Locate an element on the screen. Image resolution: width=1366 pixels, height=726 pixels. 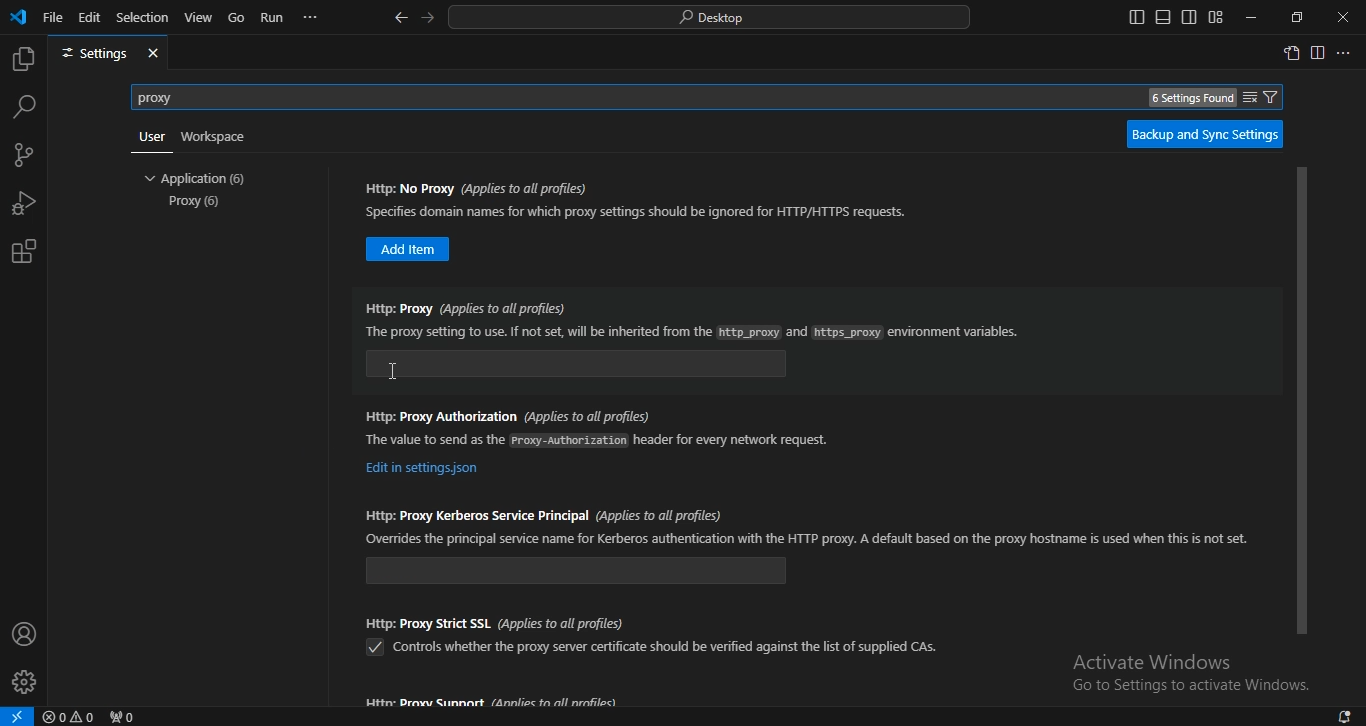
https: no proxy is located at coordinates (479, 188).